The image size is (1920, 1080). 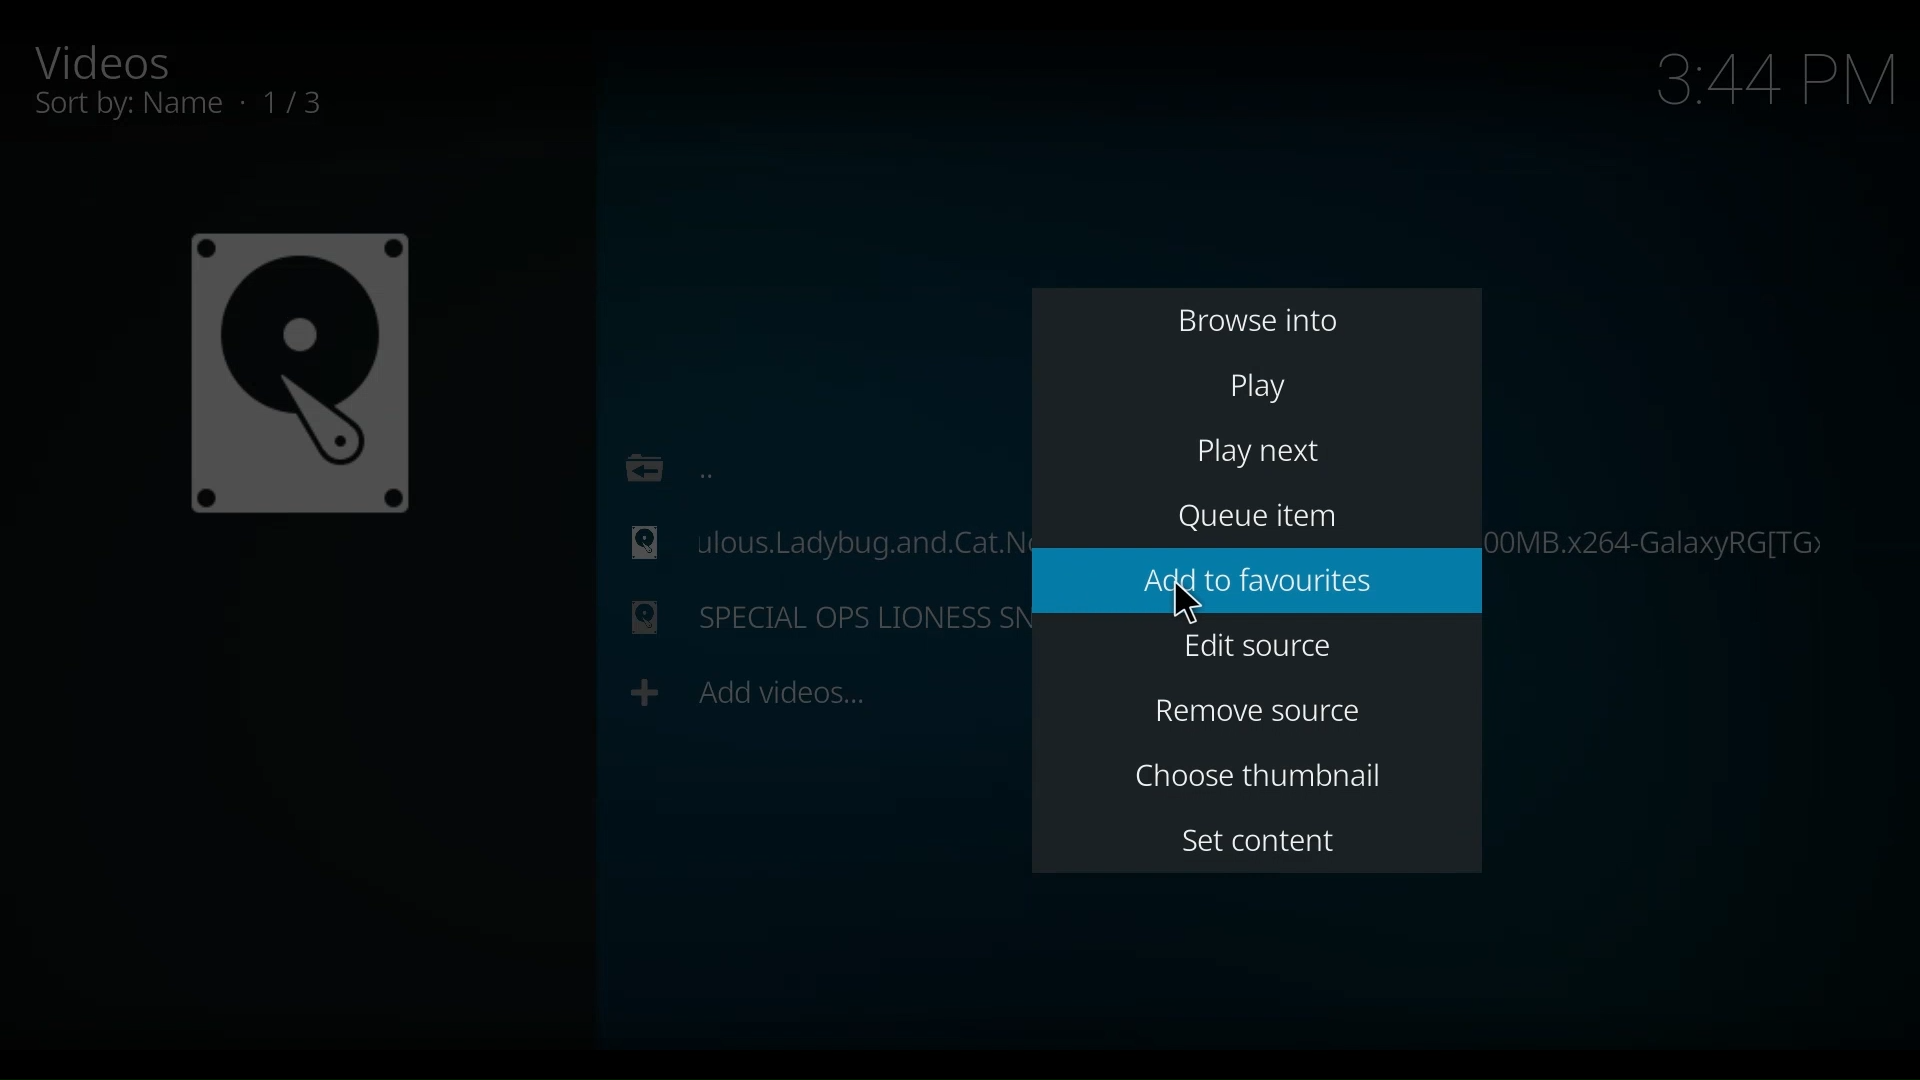 What do you see at coordinates (205, 106) in the screenshot?
I see `Sort by Name` at bounding box center [205, 106].